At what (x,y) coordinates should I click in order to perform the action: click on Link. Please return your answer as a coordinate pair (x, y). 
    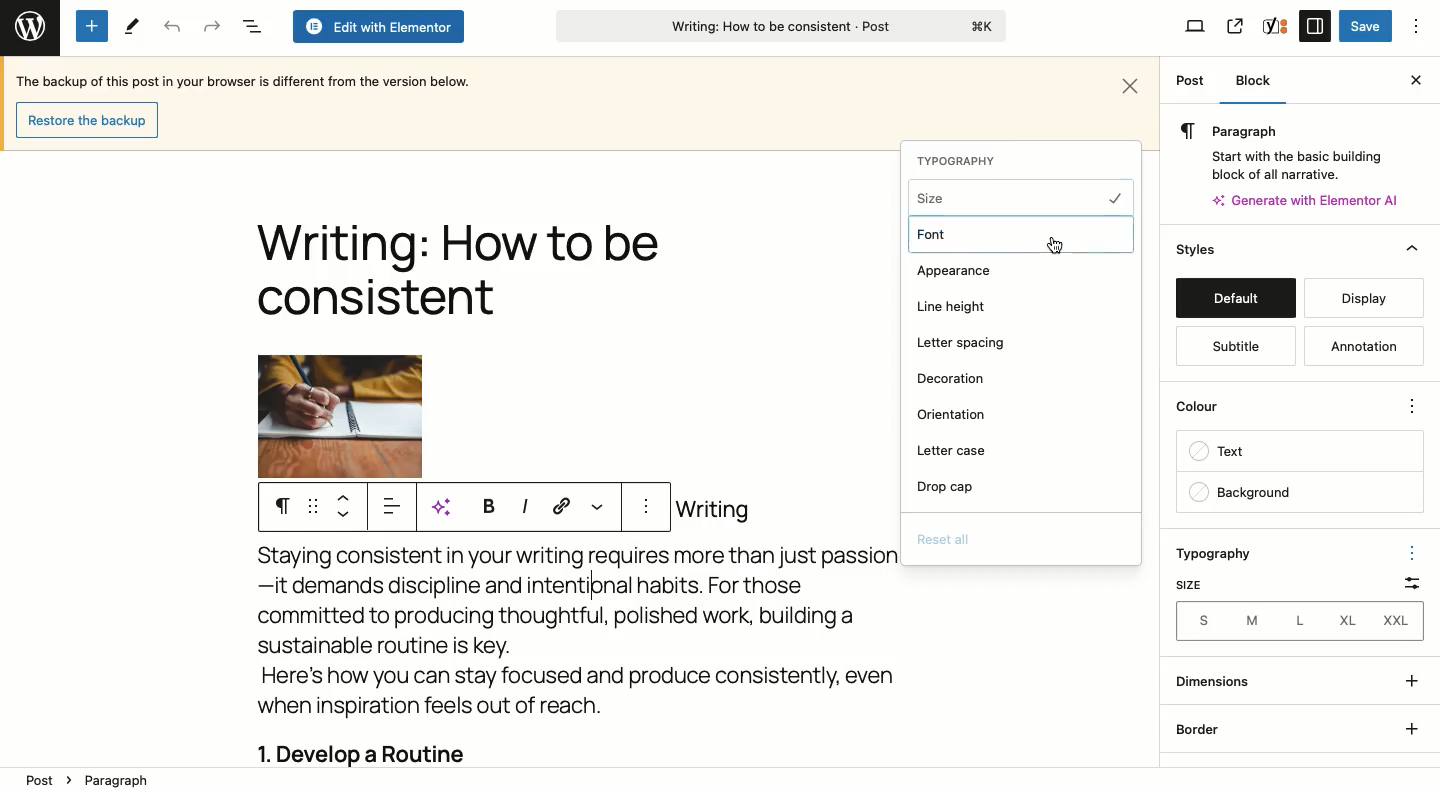
    Looking at the image, I should click on (562, 505).